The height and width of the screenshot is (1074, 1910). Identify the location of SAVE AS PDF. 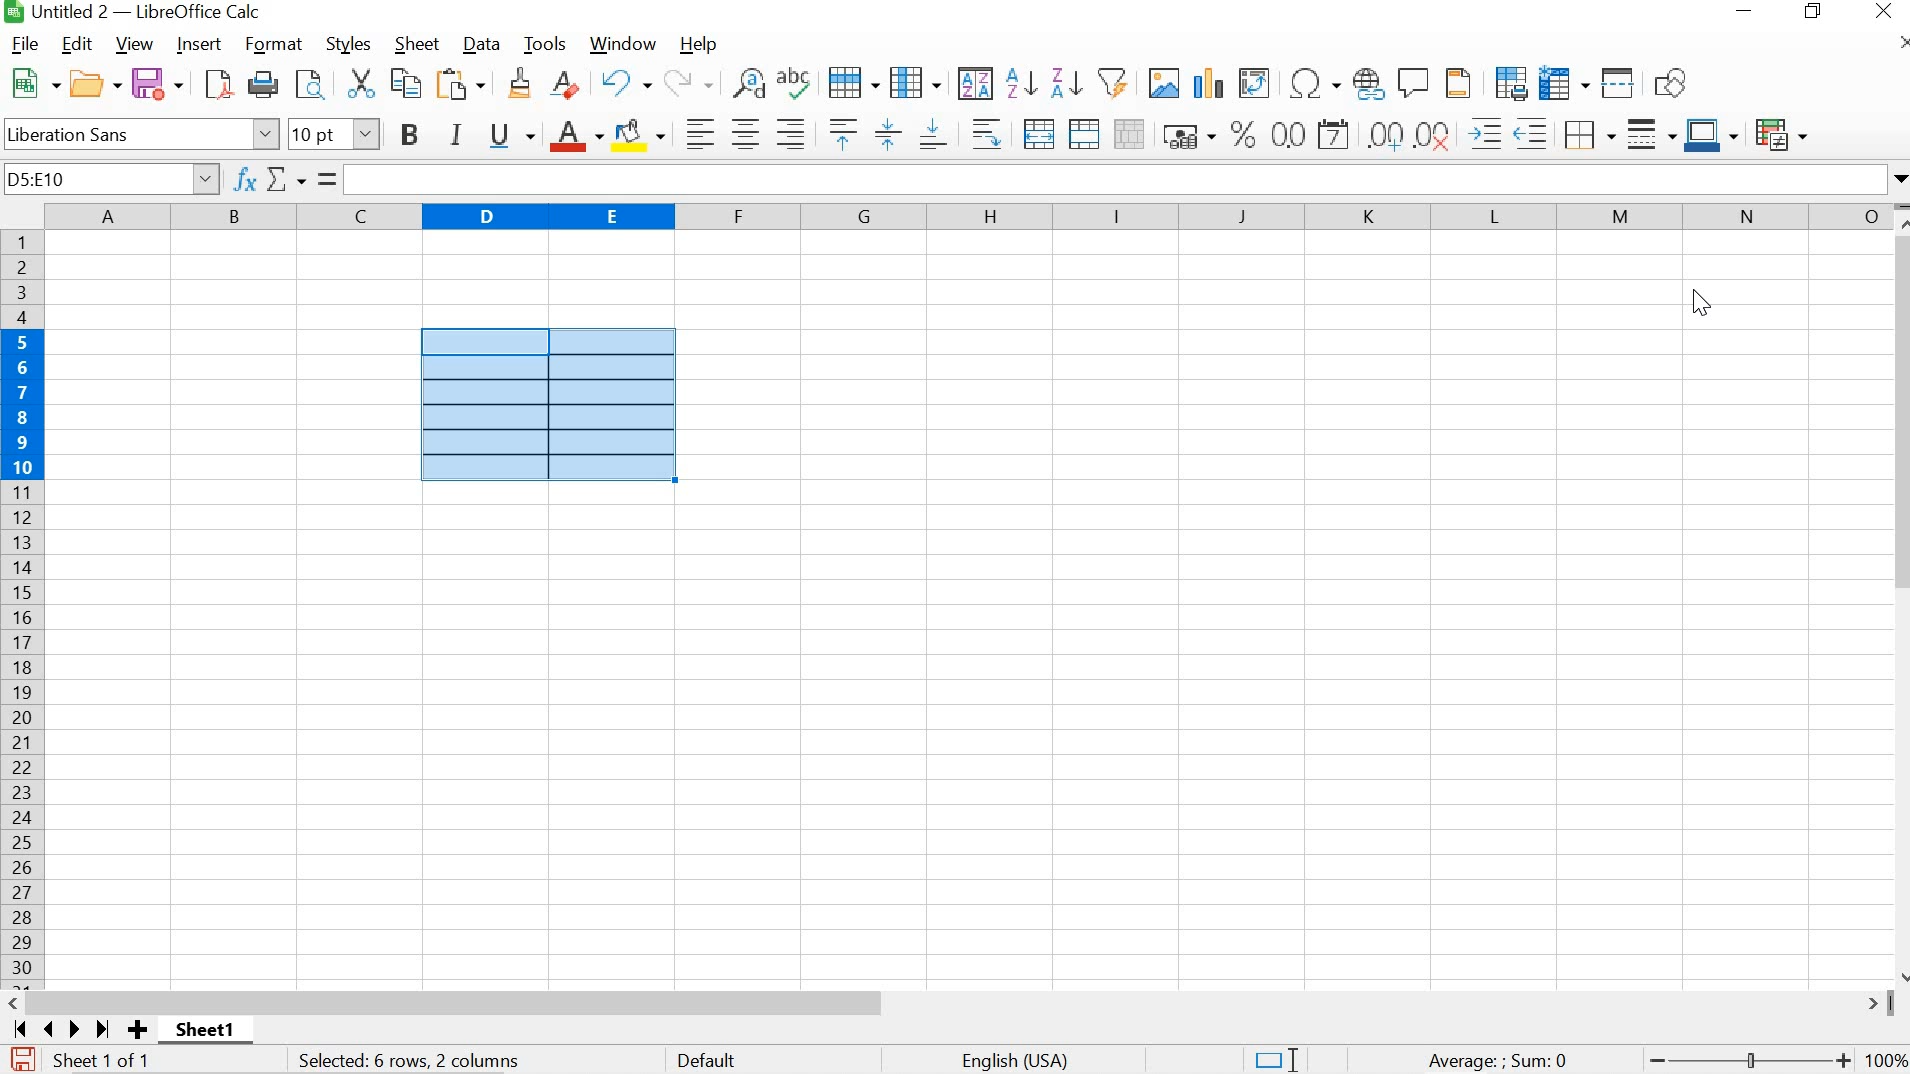
(220, 83).